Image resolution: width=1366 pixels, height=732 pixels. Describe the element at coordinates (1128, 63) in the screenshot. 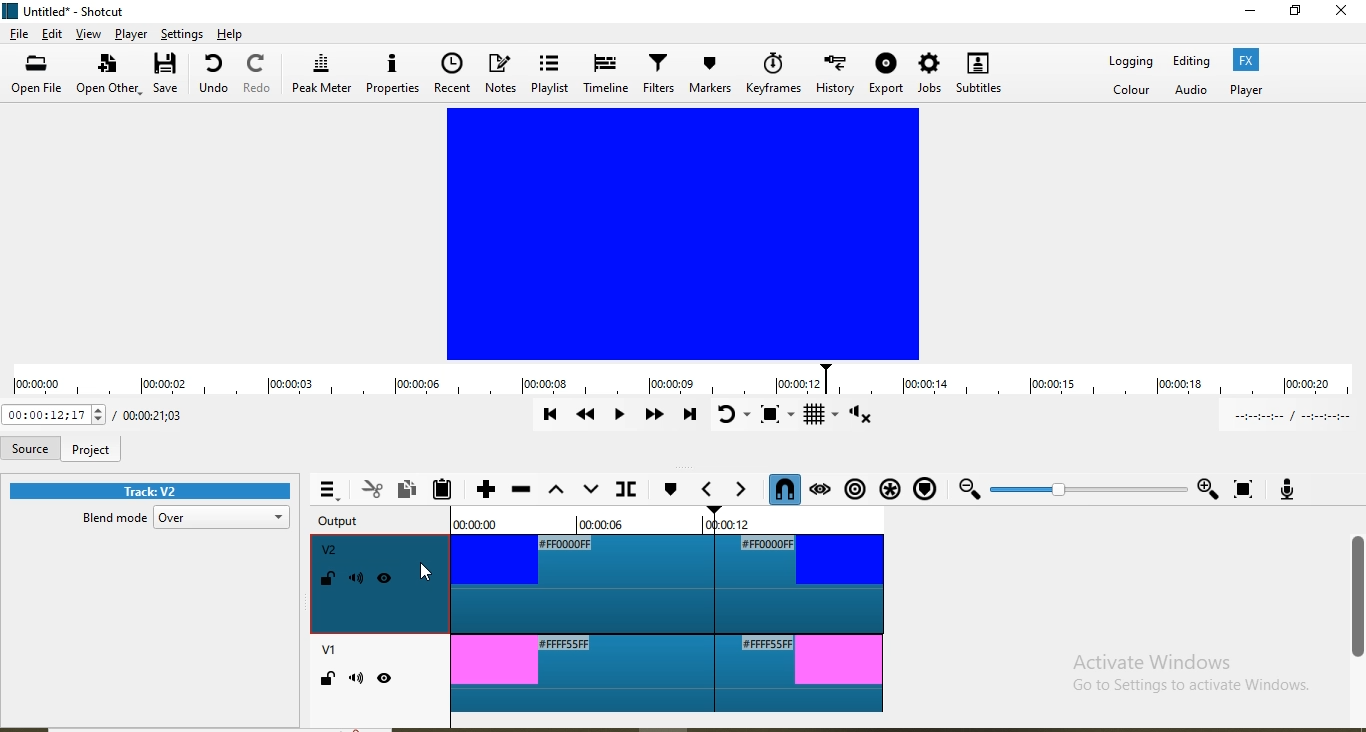

I see `Logging` at that location.